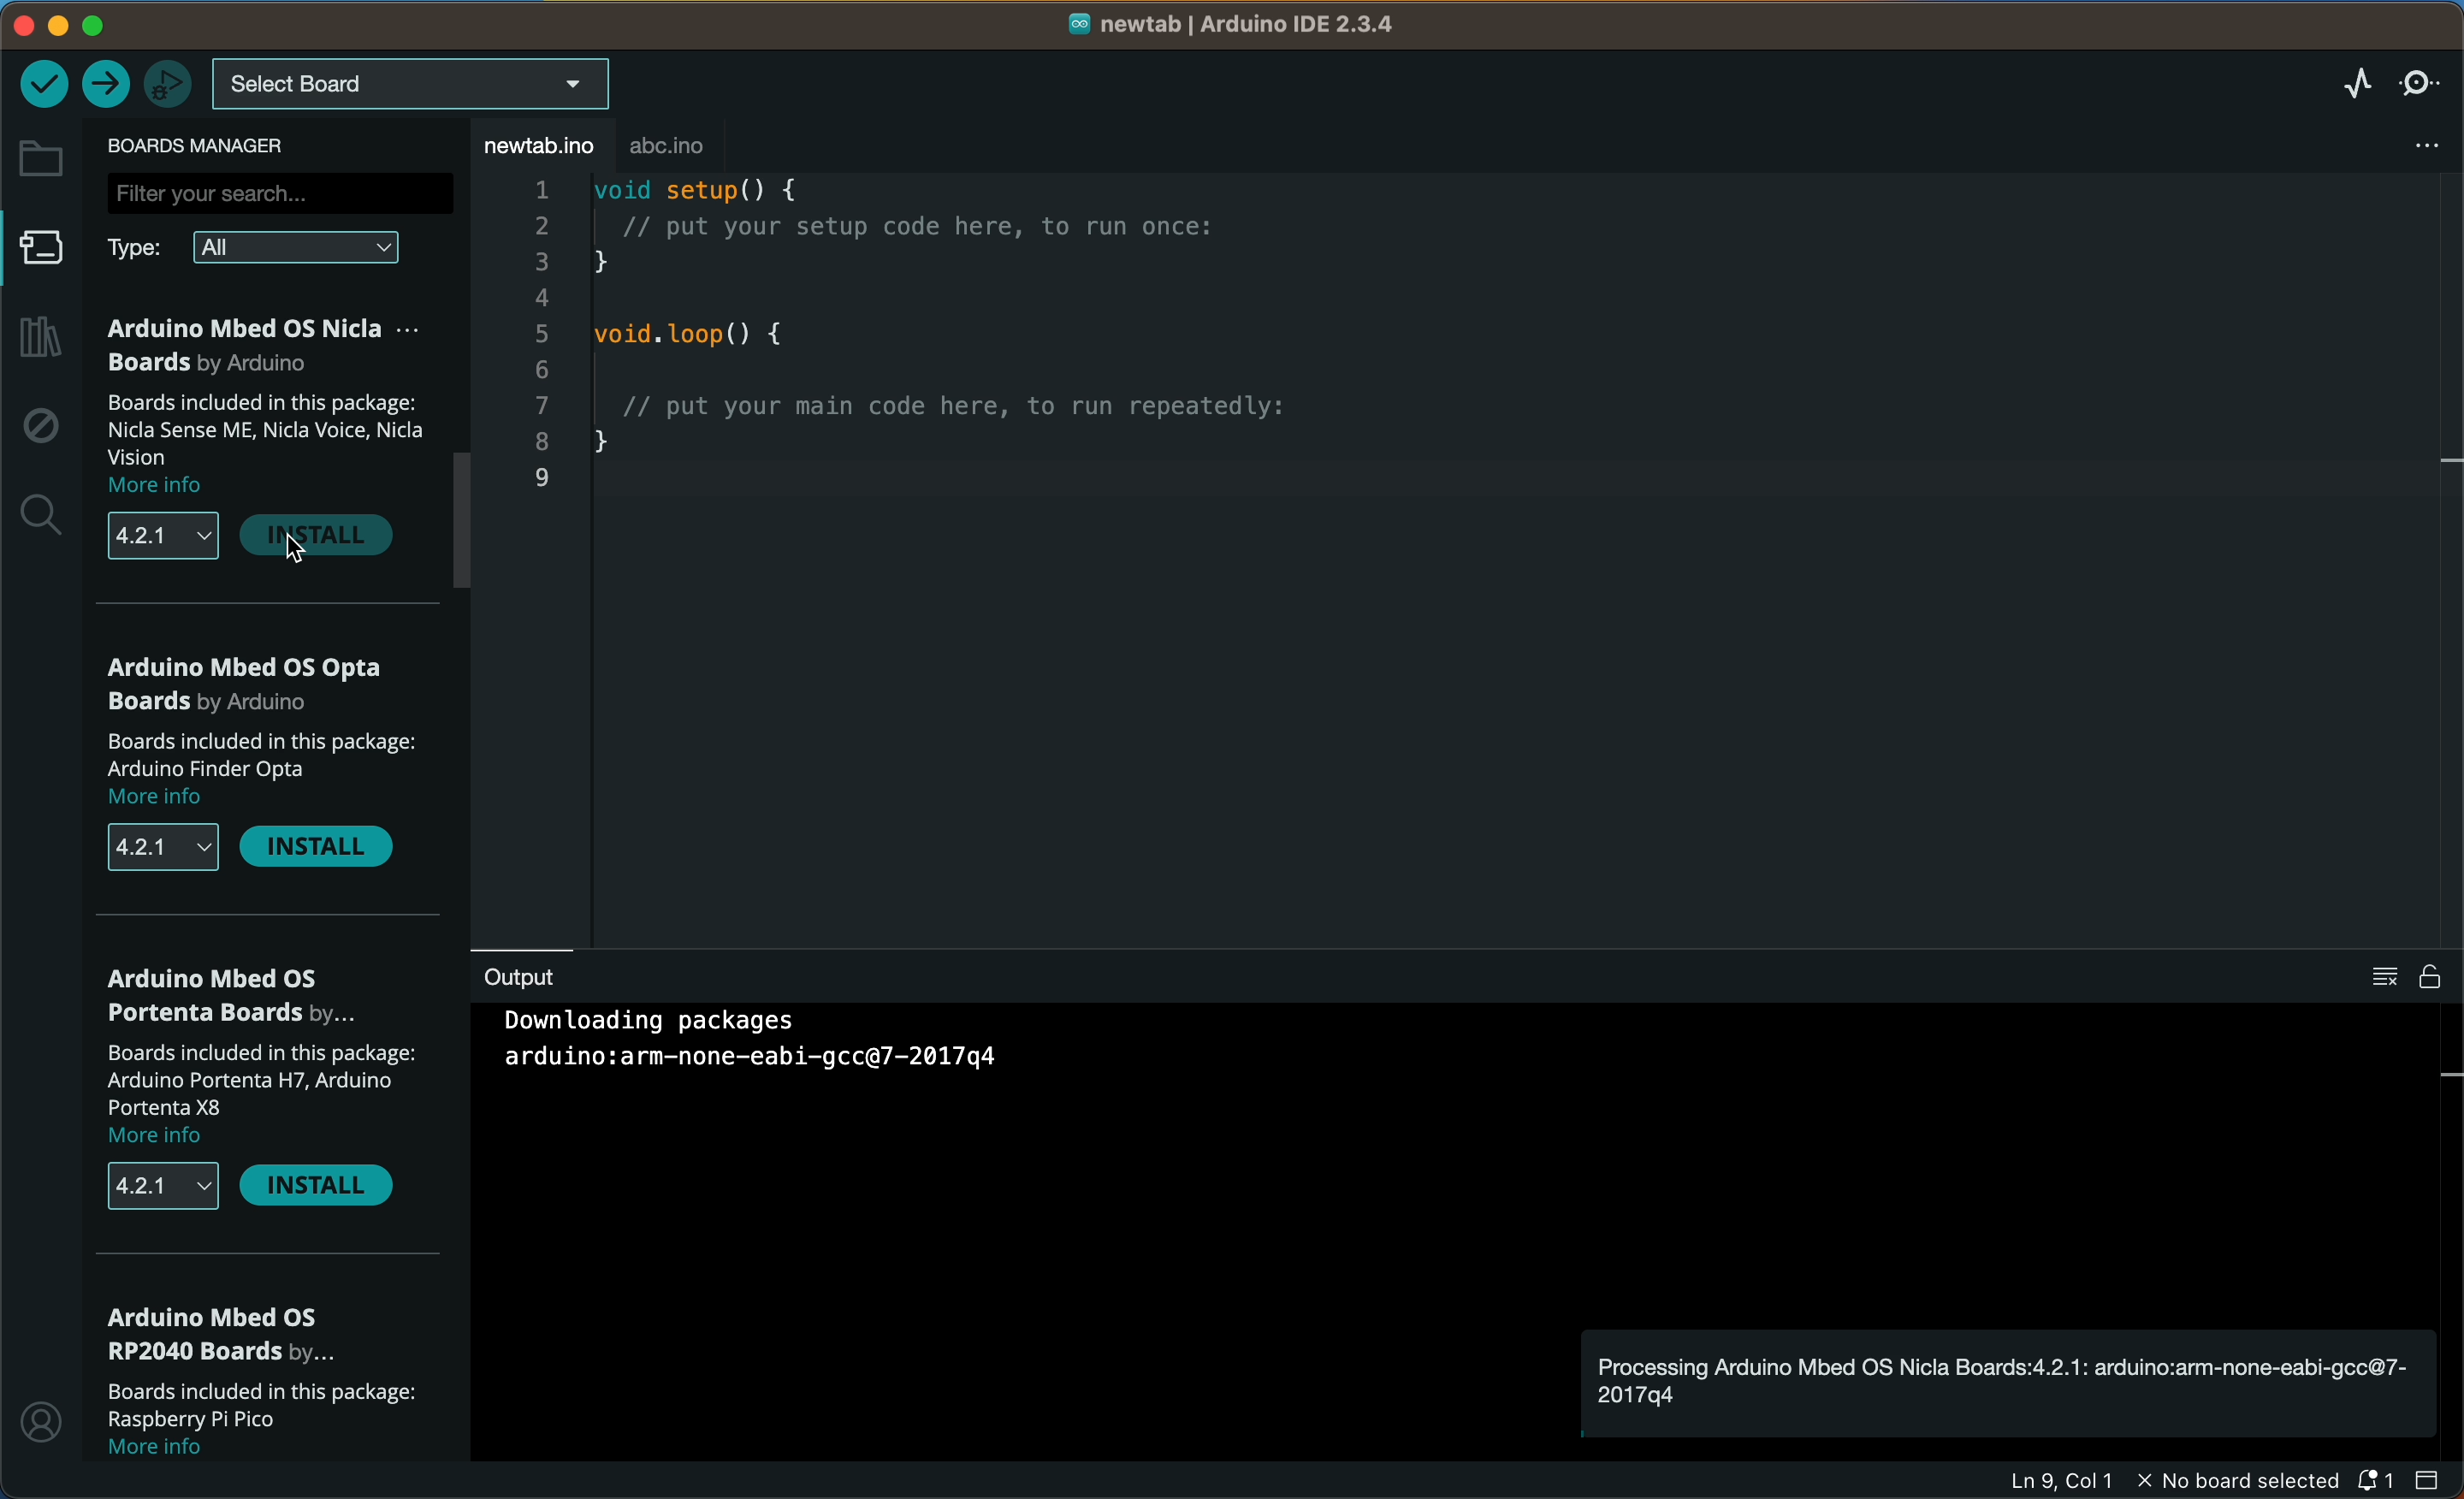 This screenshot has width=2464, height=1499. What do you see at coordinates (91, 26) in the screenshot?
I see `windows control` at bounding box center [91, 26].